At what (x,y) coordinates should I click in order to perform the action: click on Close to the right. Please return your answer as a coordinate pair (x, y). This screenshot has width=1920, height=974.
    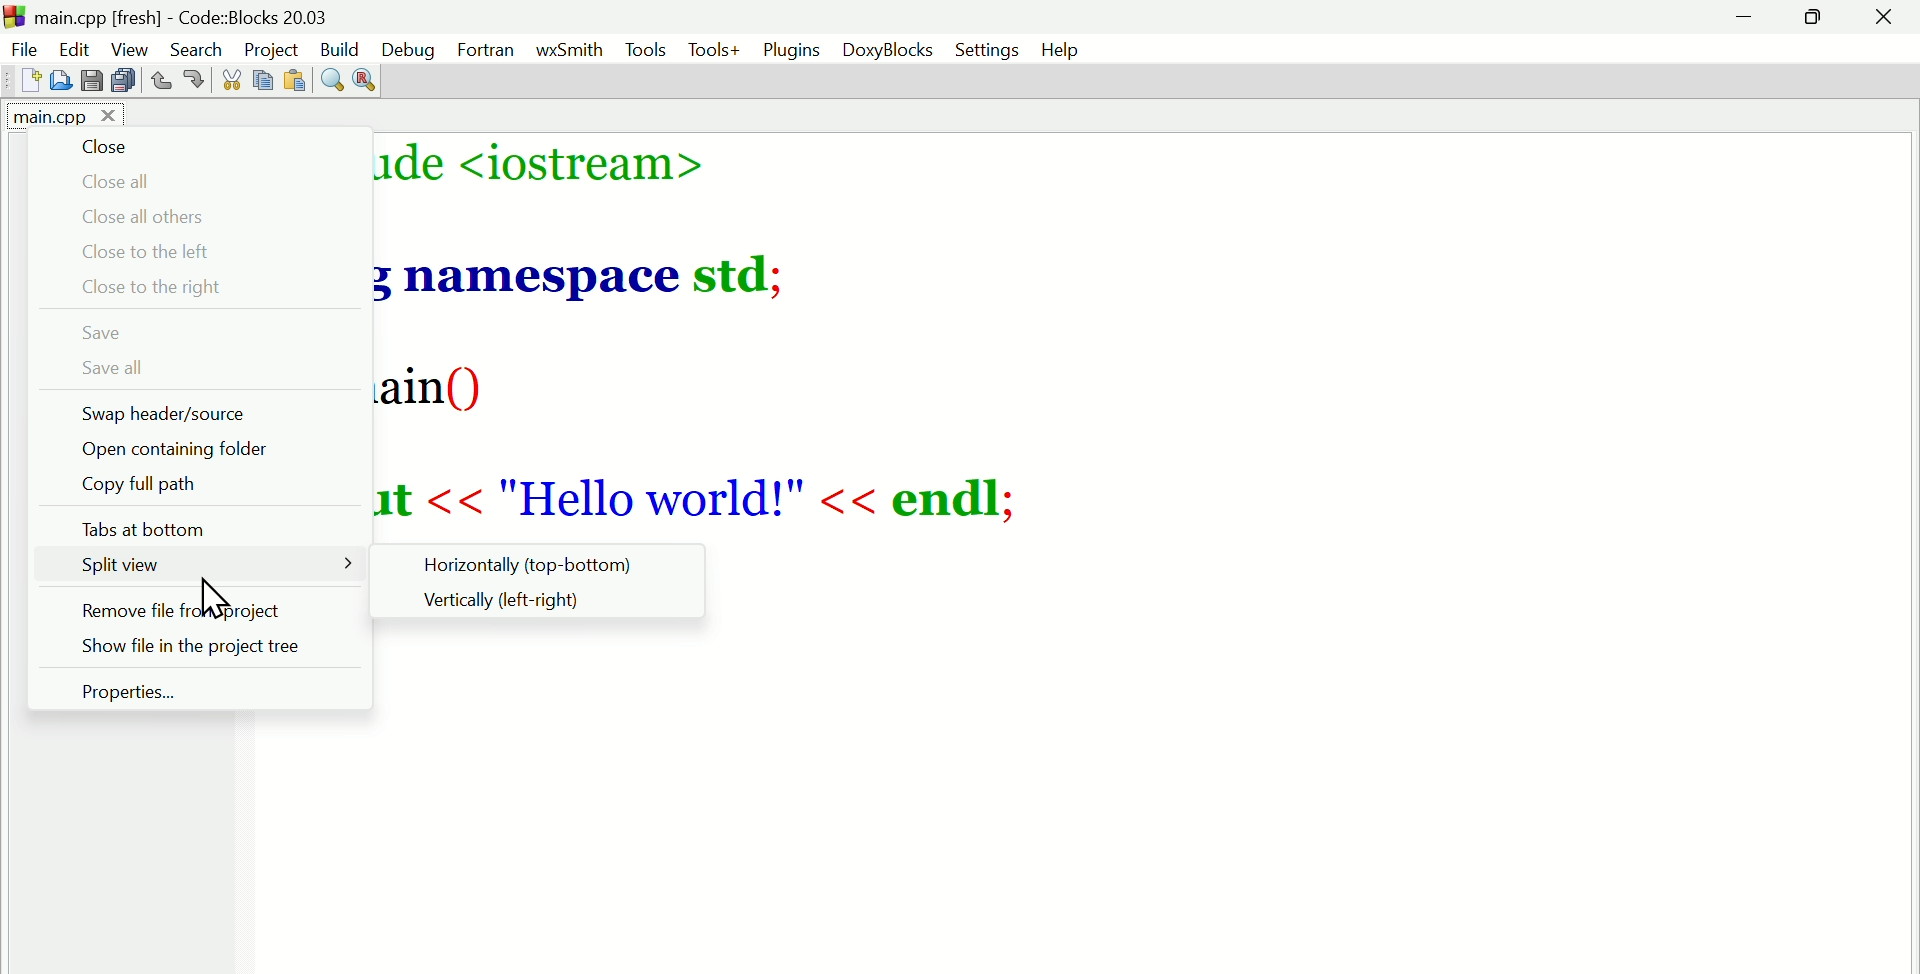
    Looking at the image, I should click on (157, 288).